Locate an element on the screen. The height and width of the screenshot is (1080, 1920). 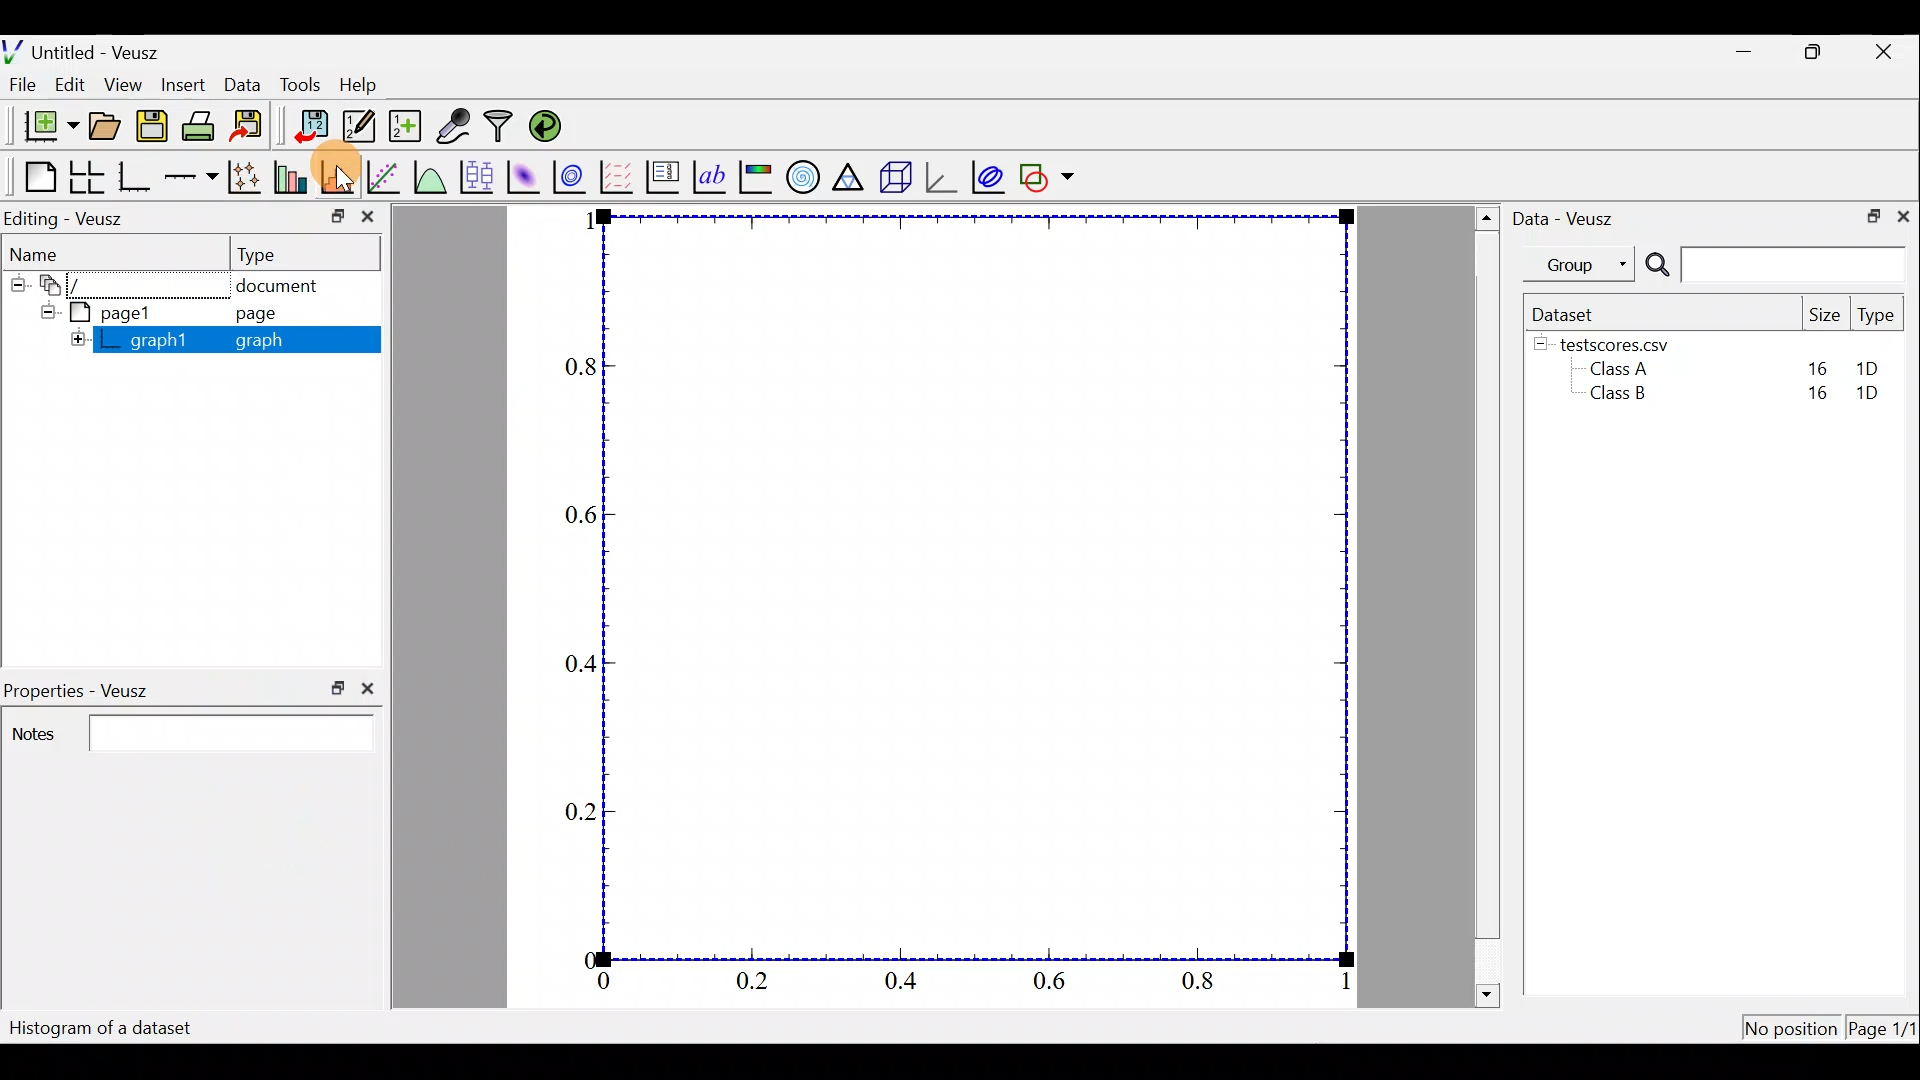
graph plot area is located at coordinates (986, 589).